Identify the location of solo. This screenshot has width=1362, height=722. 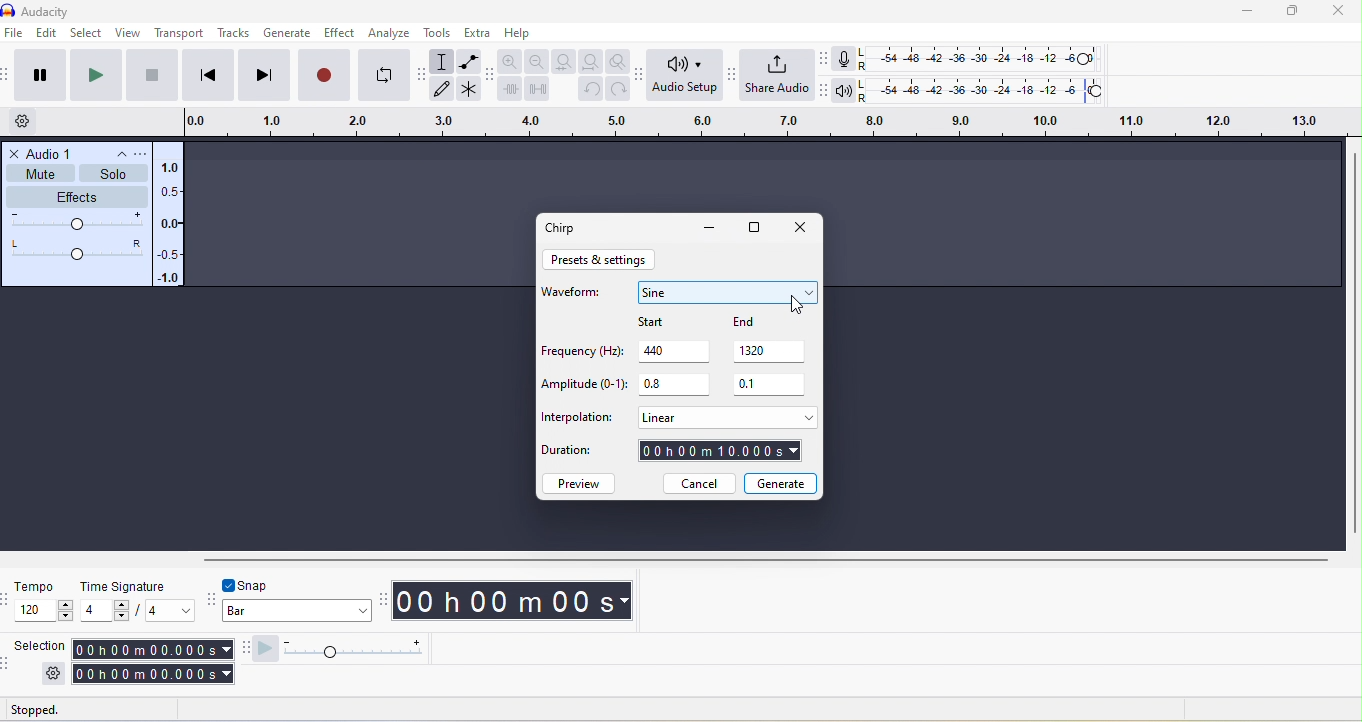
(115, 174).